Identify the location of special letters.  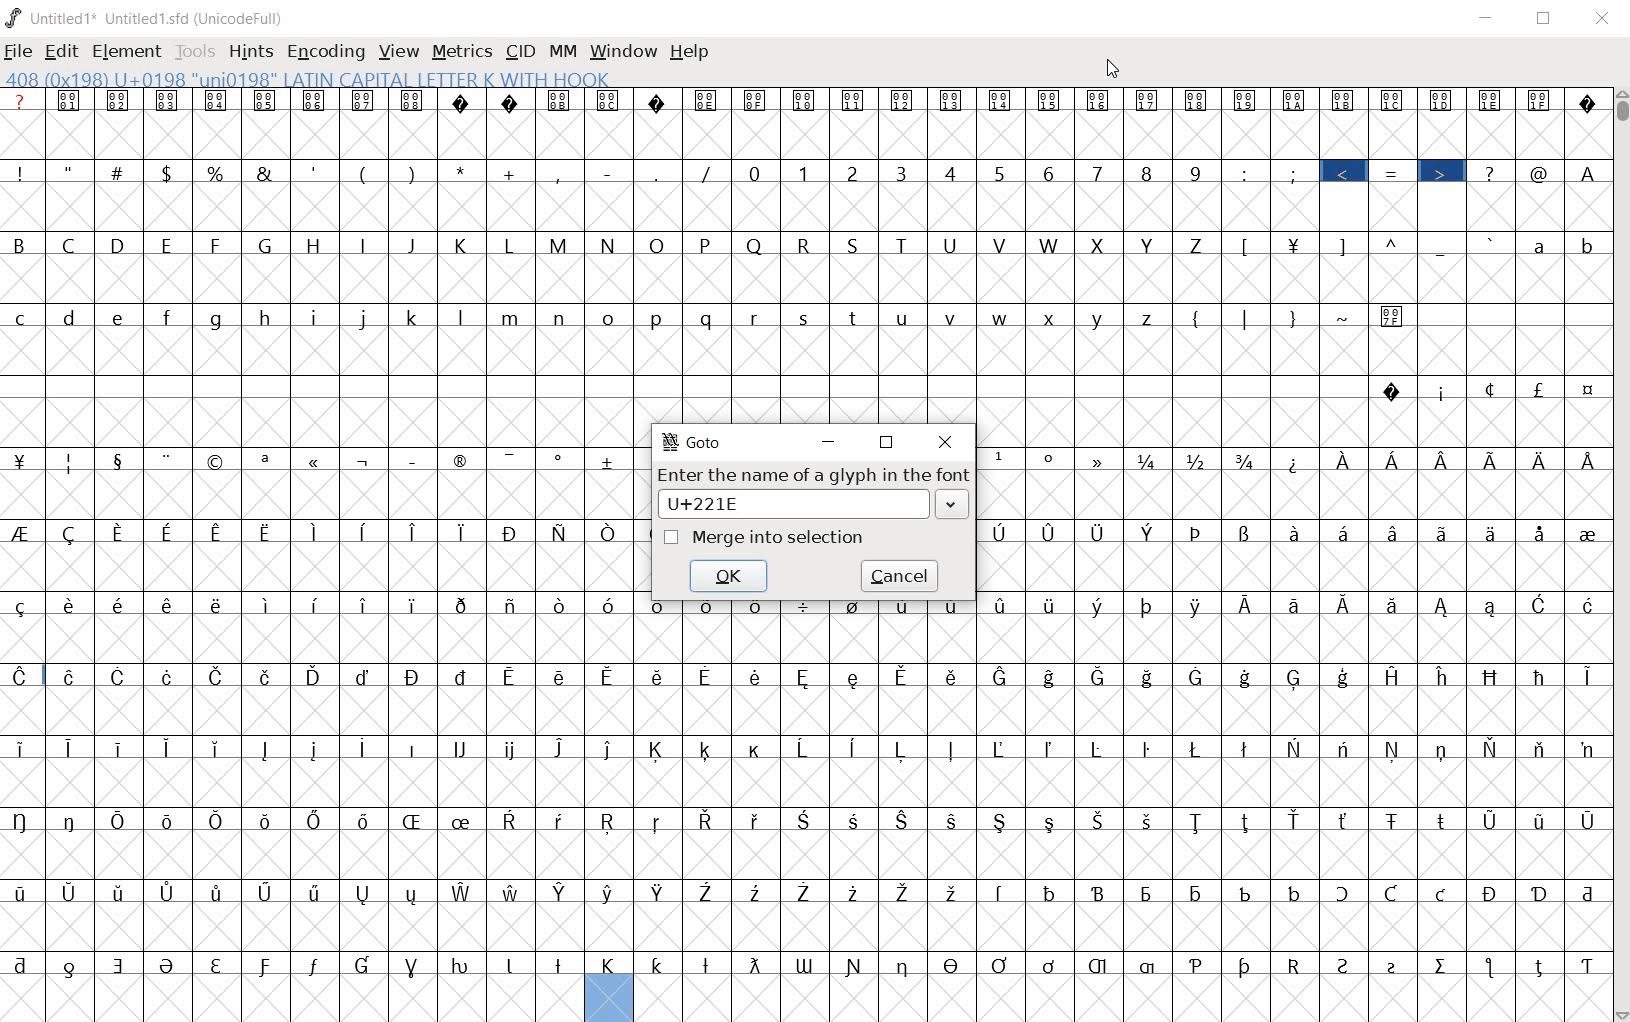
(321, 531).